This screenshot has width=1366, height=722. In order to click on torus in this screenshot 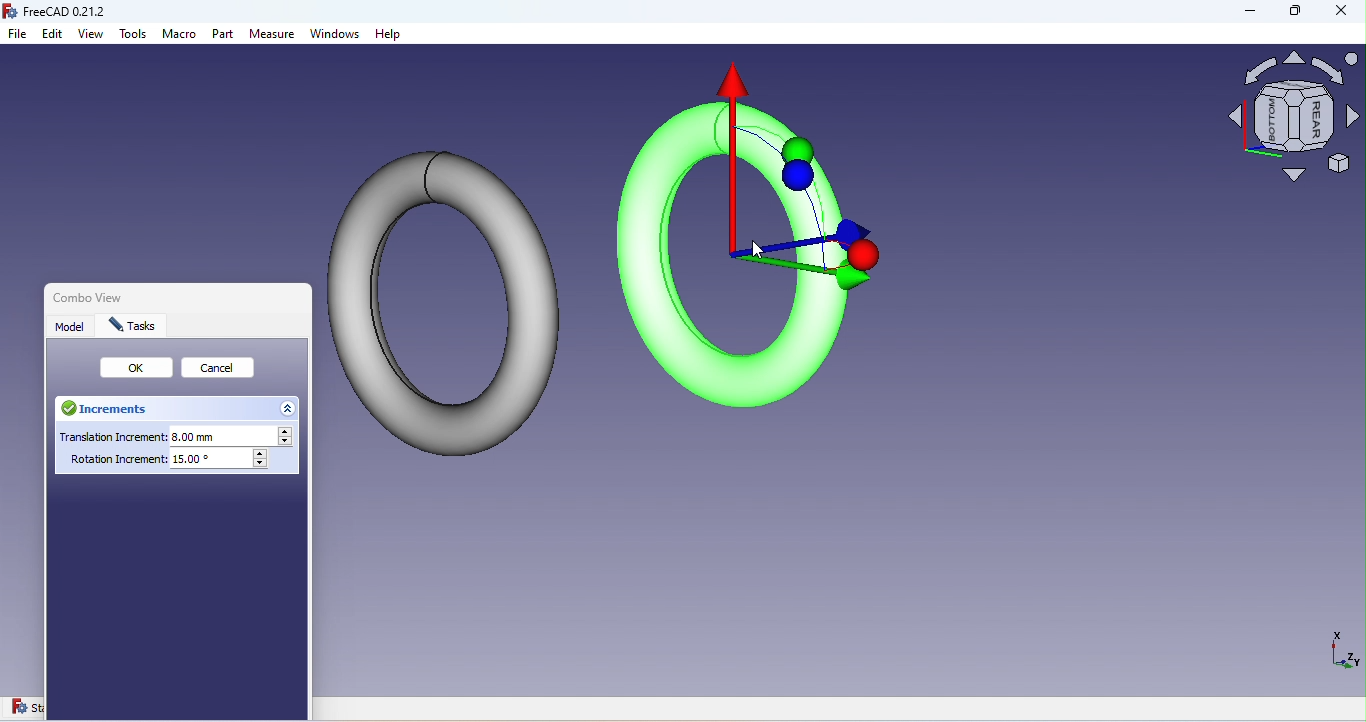, I will do `click(443, 297)`.